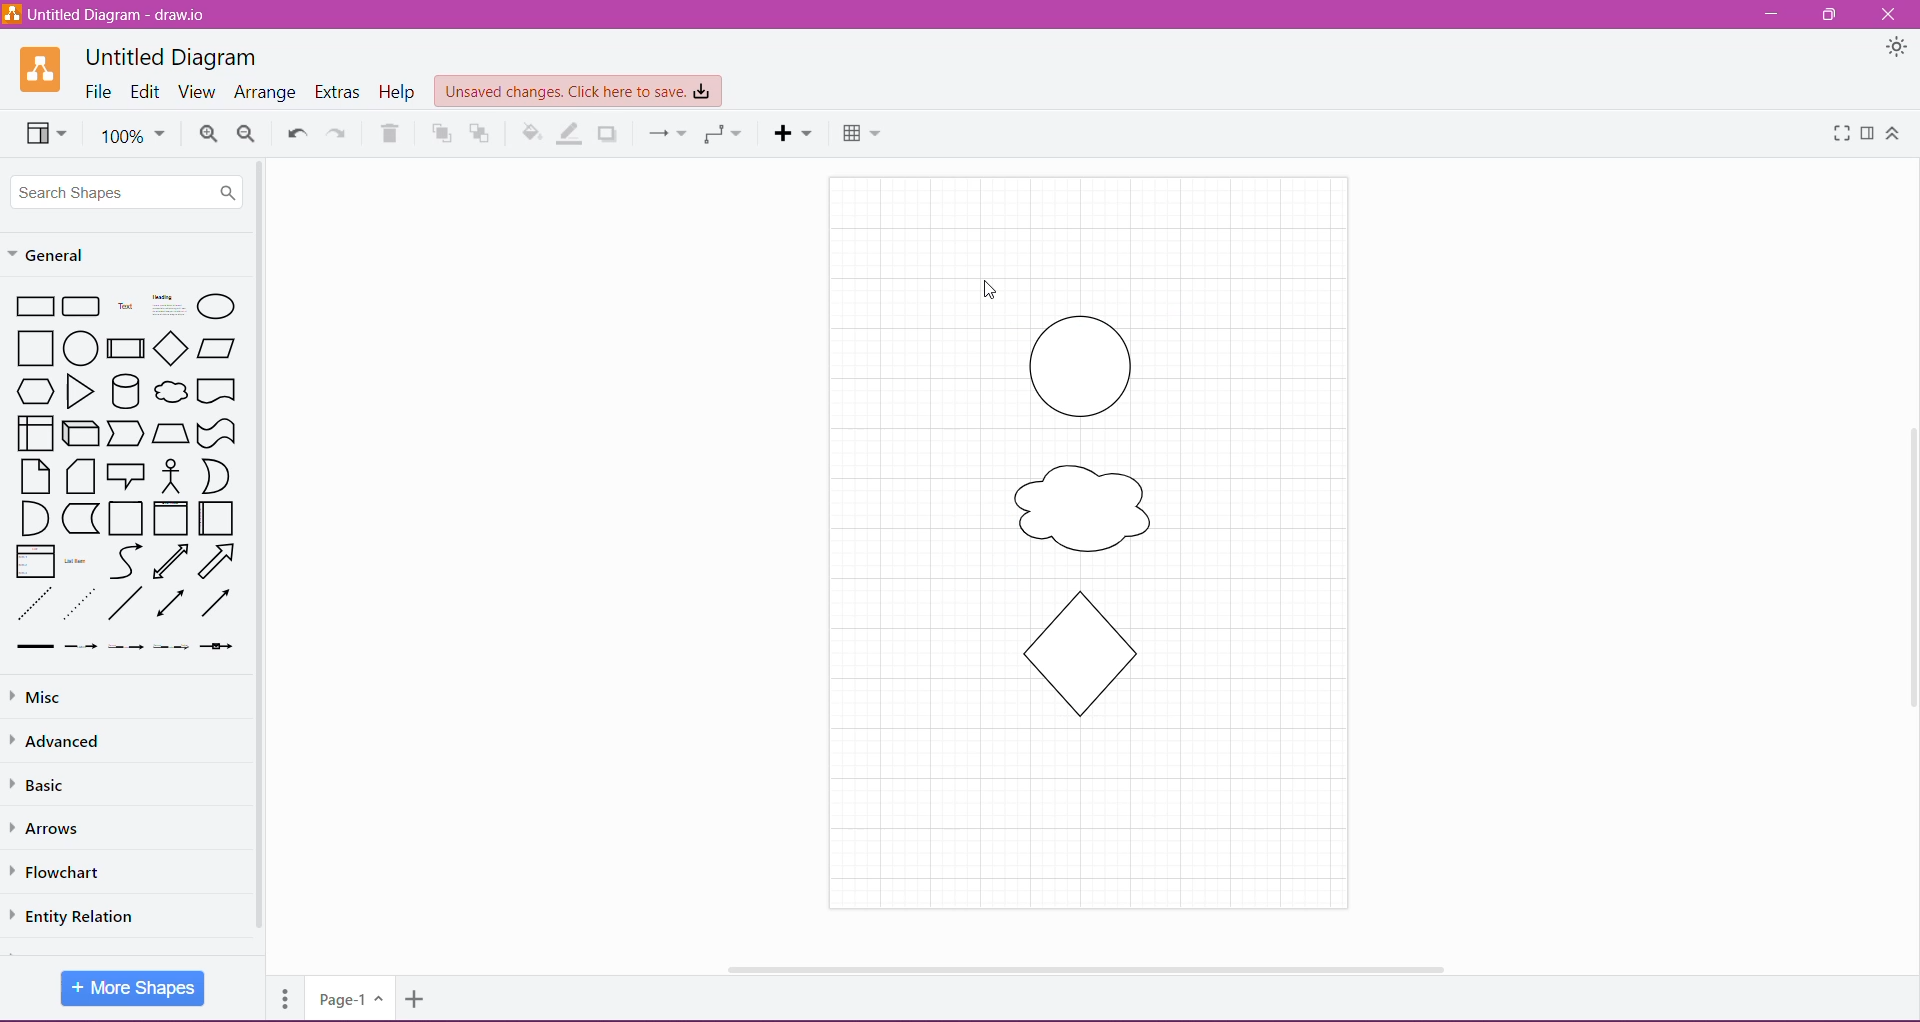 This screenshot has width=1920, height=1022. Describe the element at coordinates (196, 92) in the screenshot. I see `View` at that location.